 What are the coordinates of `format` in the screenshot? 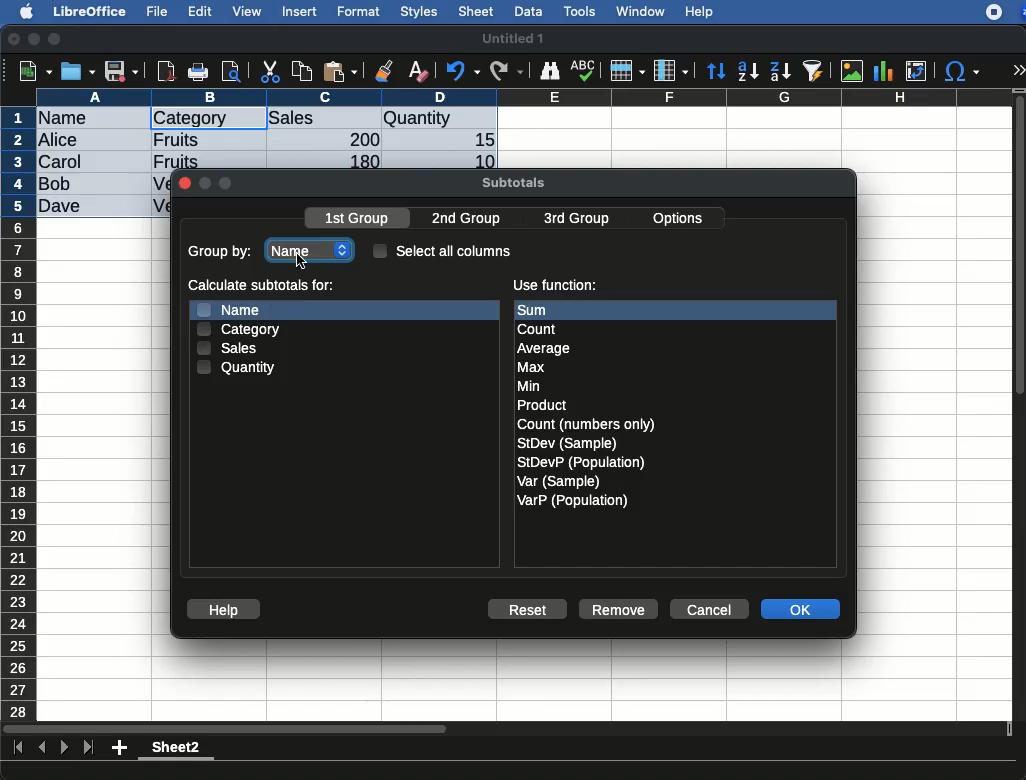 It's located at (359, 12).